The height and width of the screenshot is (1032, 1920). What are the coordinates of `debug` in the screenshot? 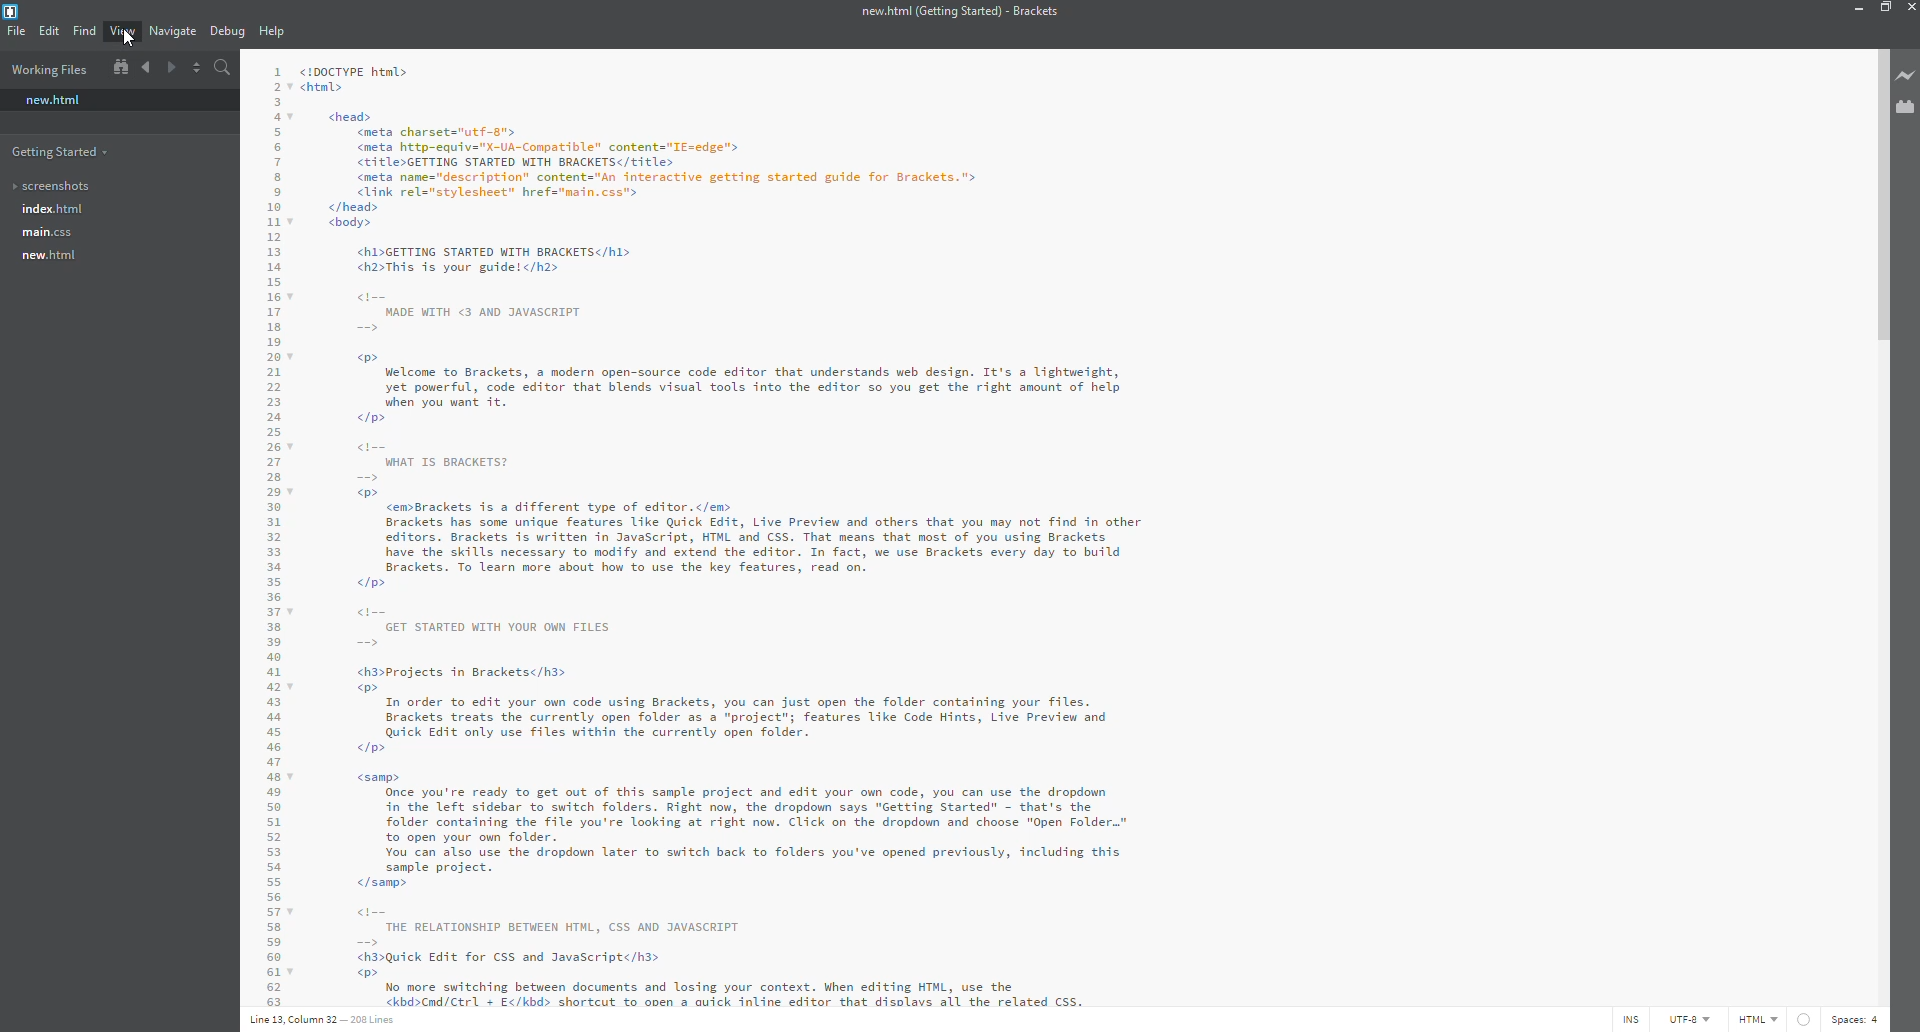 It's located at (225, 32).